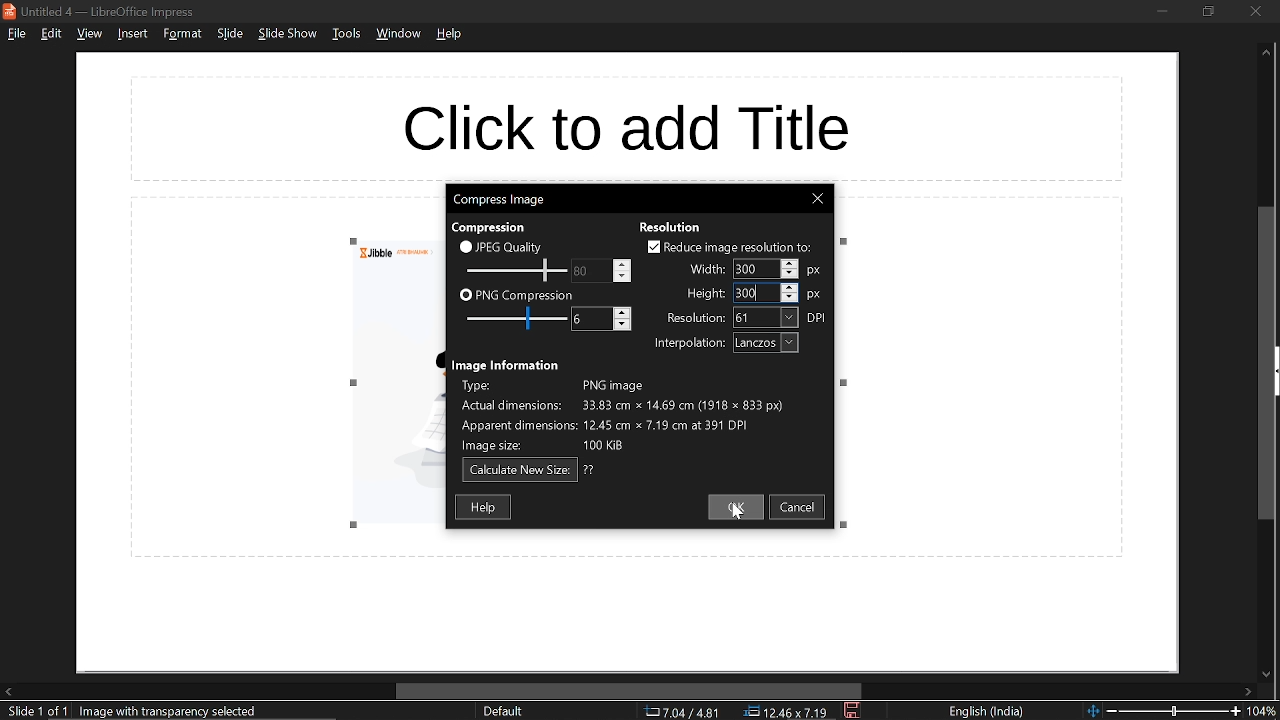  I want to click on px, so click(818, 269).